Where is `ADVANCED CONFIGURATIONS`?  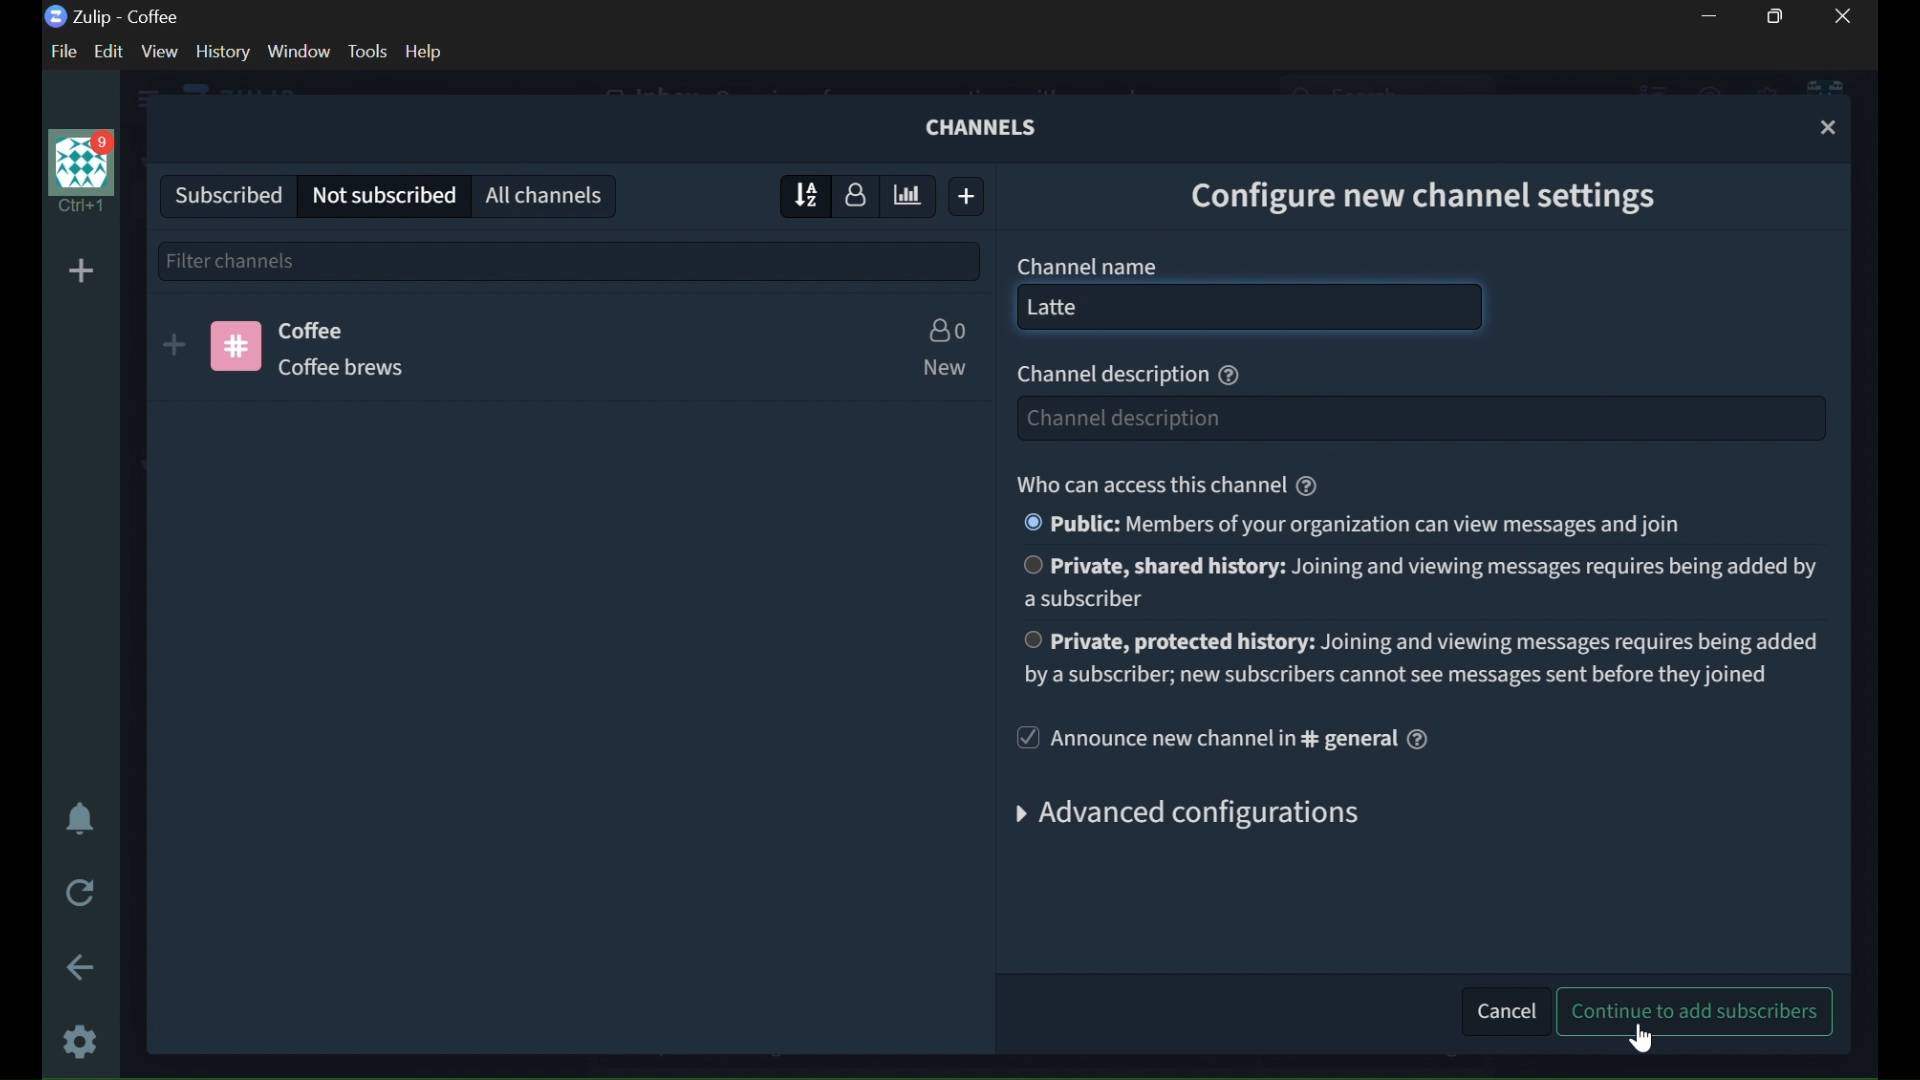
ADVANCED CONFIGURATIONS is located at coordinates (1201, 818).